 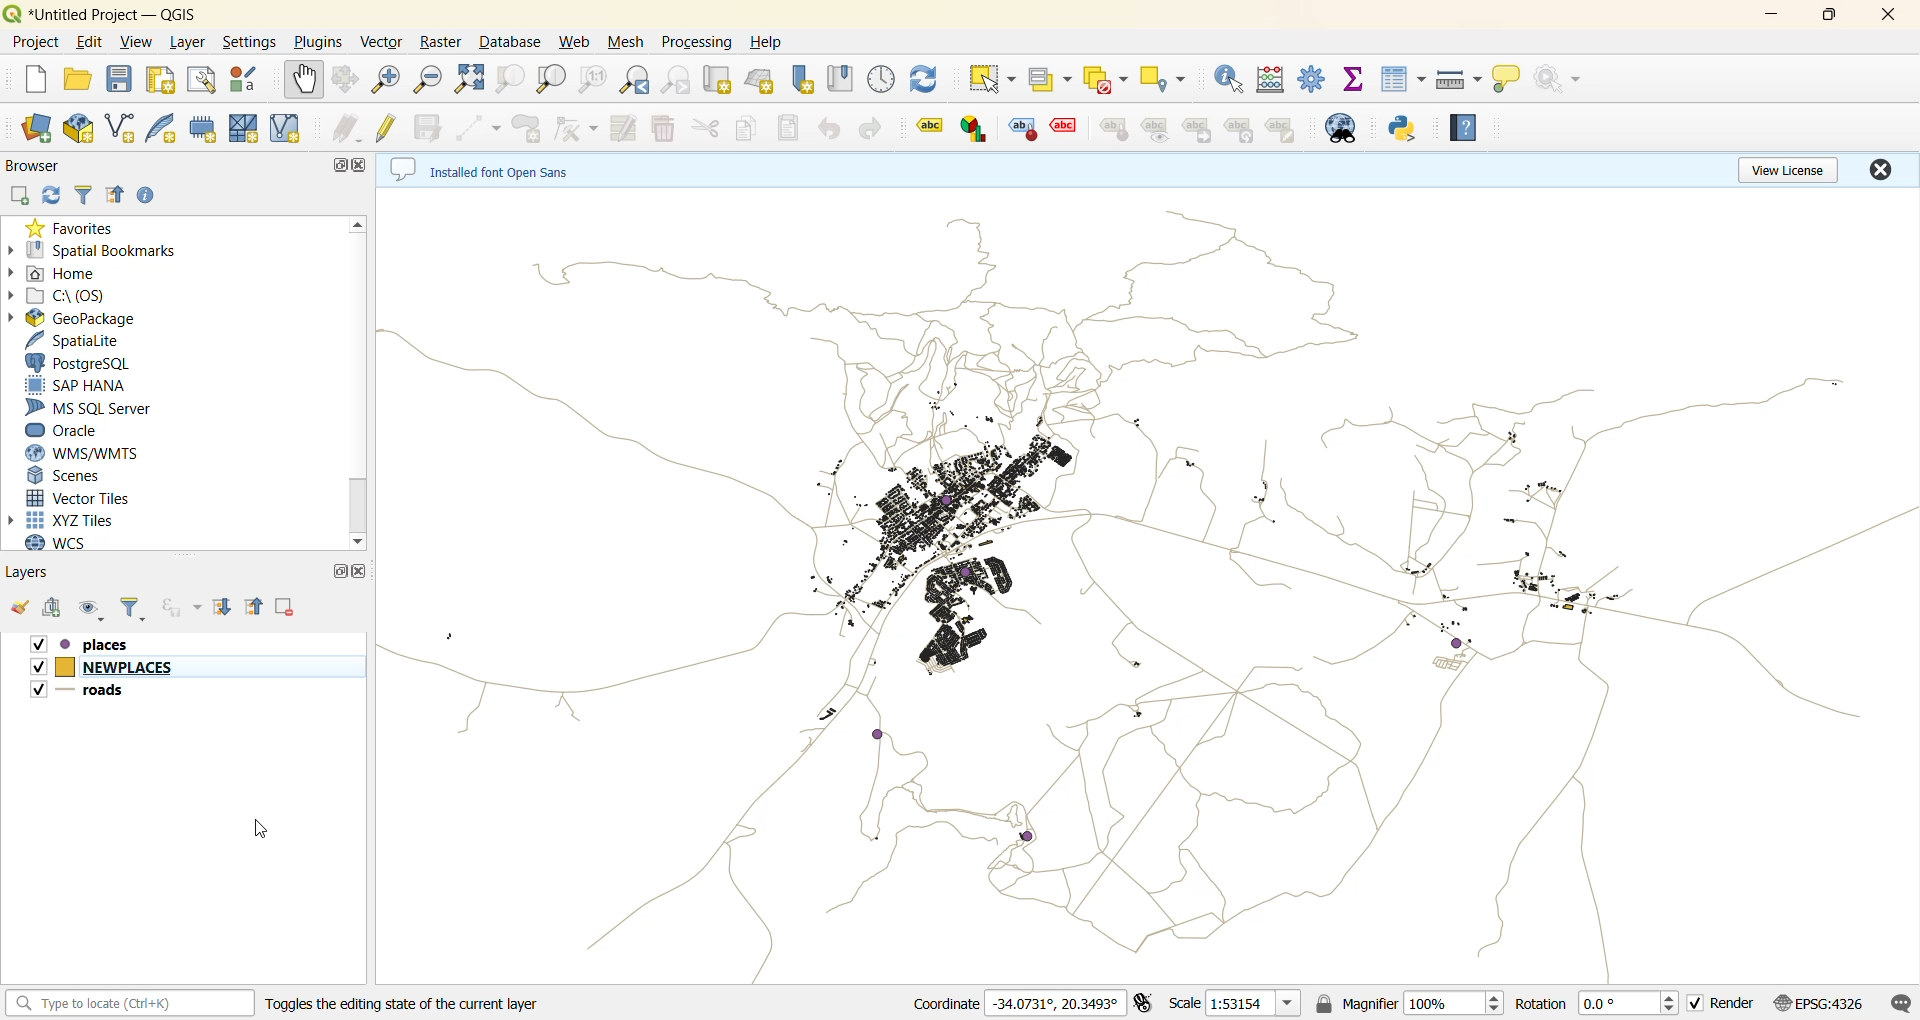 What do you see at coordinates (679, 79) in the screenshot?
I see `zoom next` at bounding box center [679, 79].